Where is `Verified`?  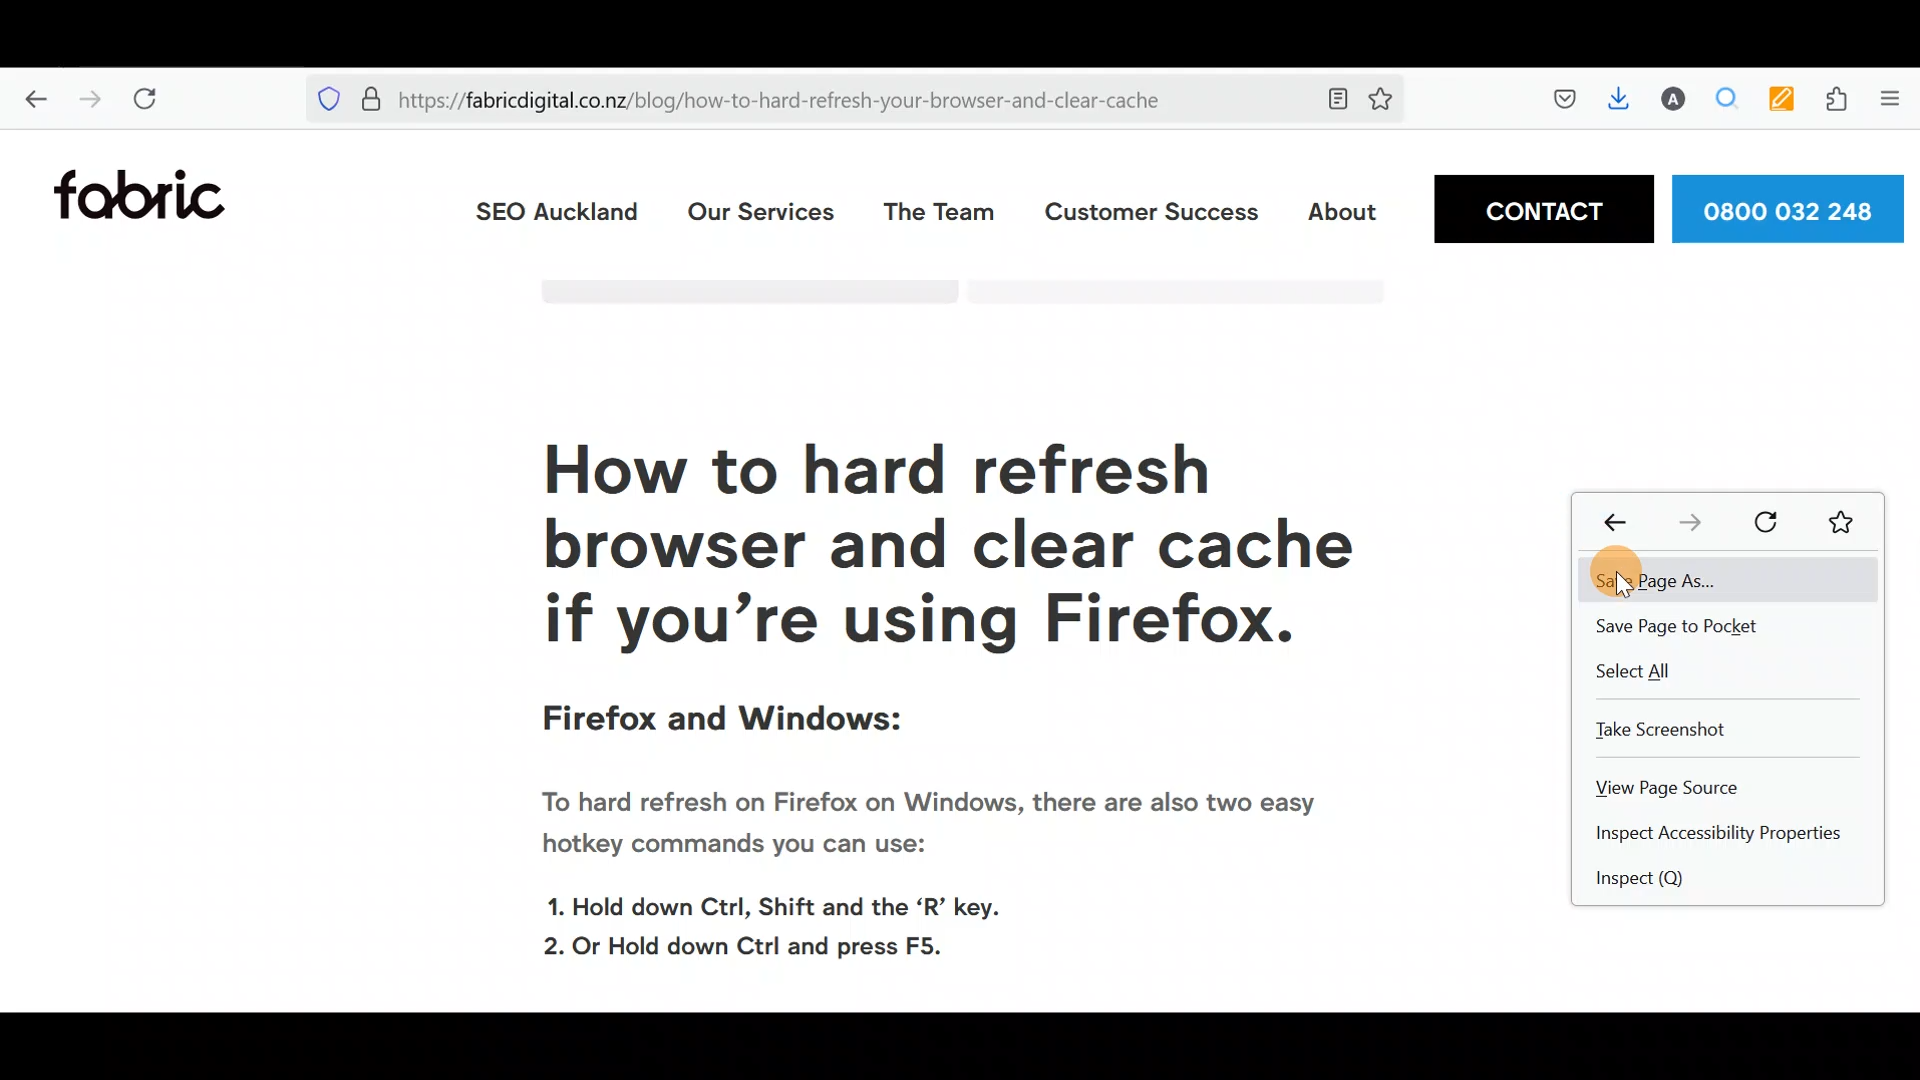 Verified is located at coordinates (373, 96).